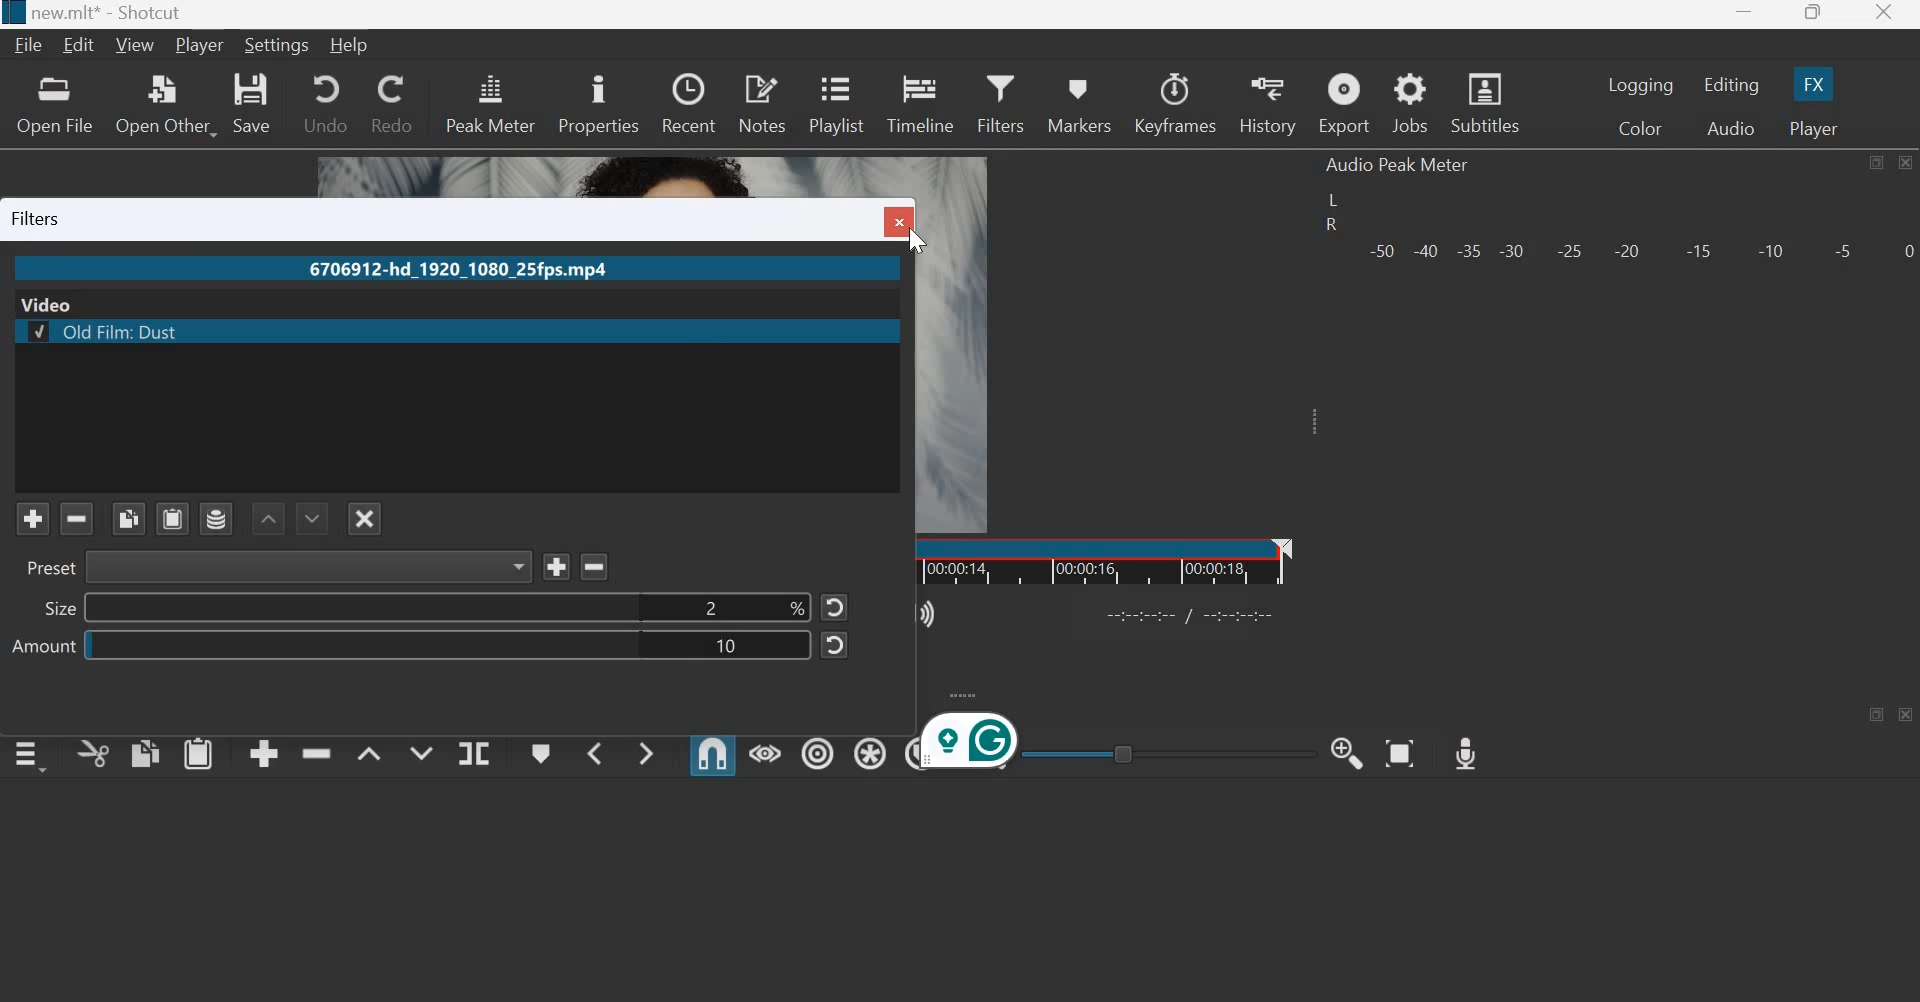  Describe the element at coordinates (962, 694) in the screenshot. I see `expand` at that location.